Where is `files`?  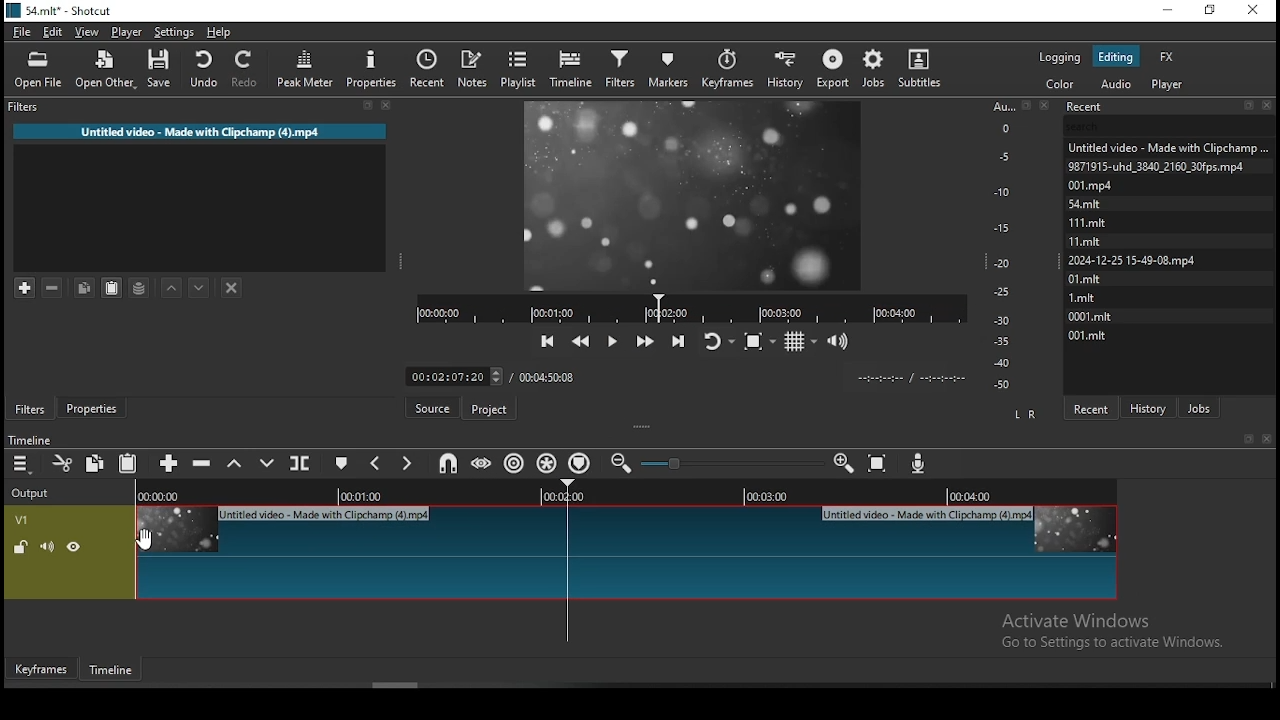
files is located at coordinates (1089, 317).